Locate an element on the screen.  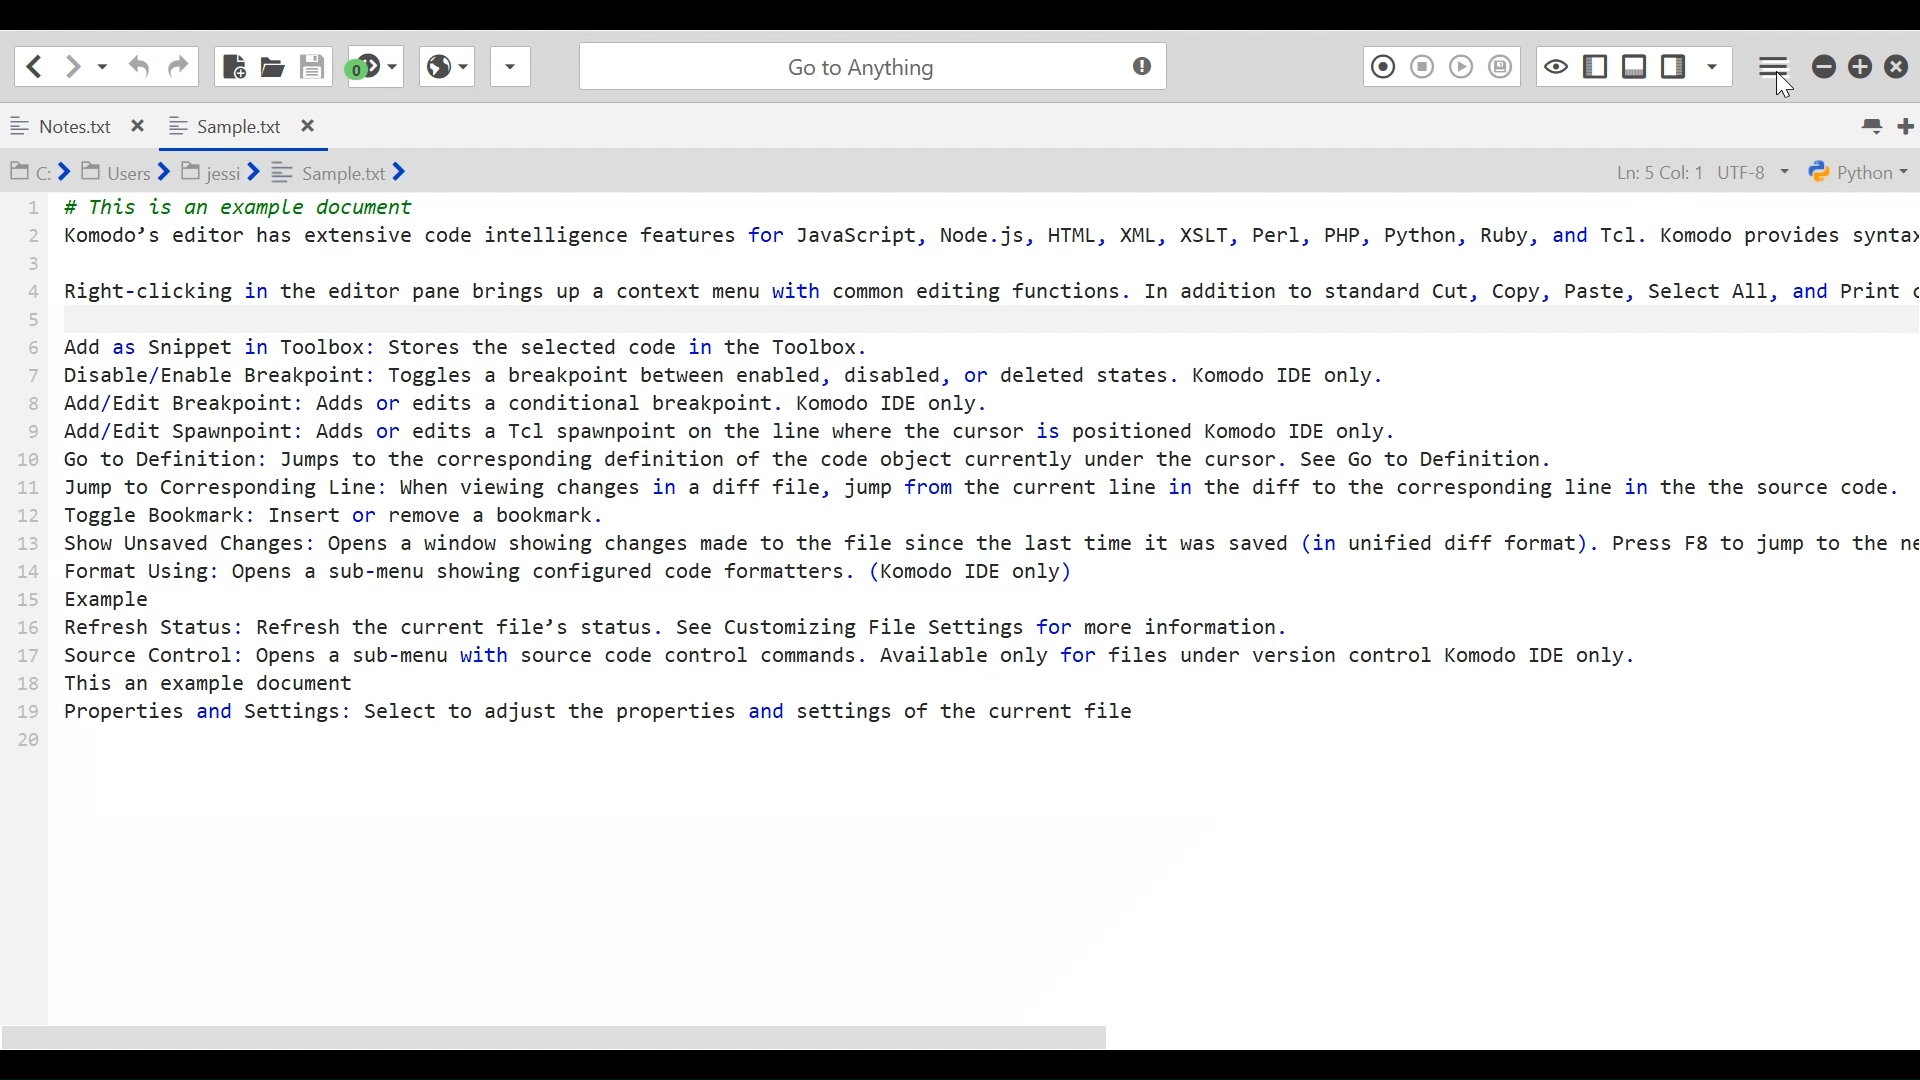
Cursor is located at coordinates (1789, 85).